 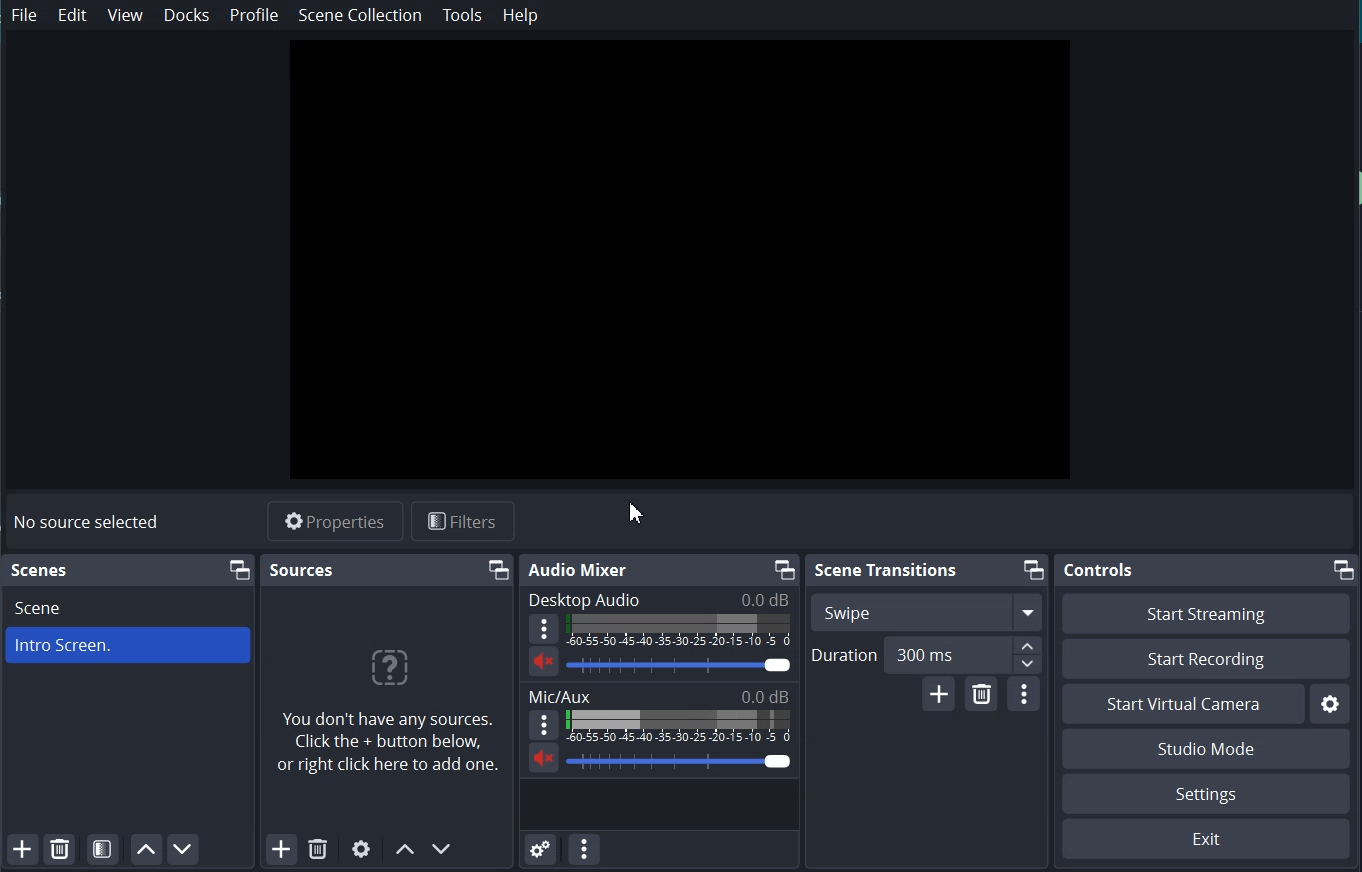 I want to click on Text , so click(x=42, y=571).